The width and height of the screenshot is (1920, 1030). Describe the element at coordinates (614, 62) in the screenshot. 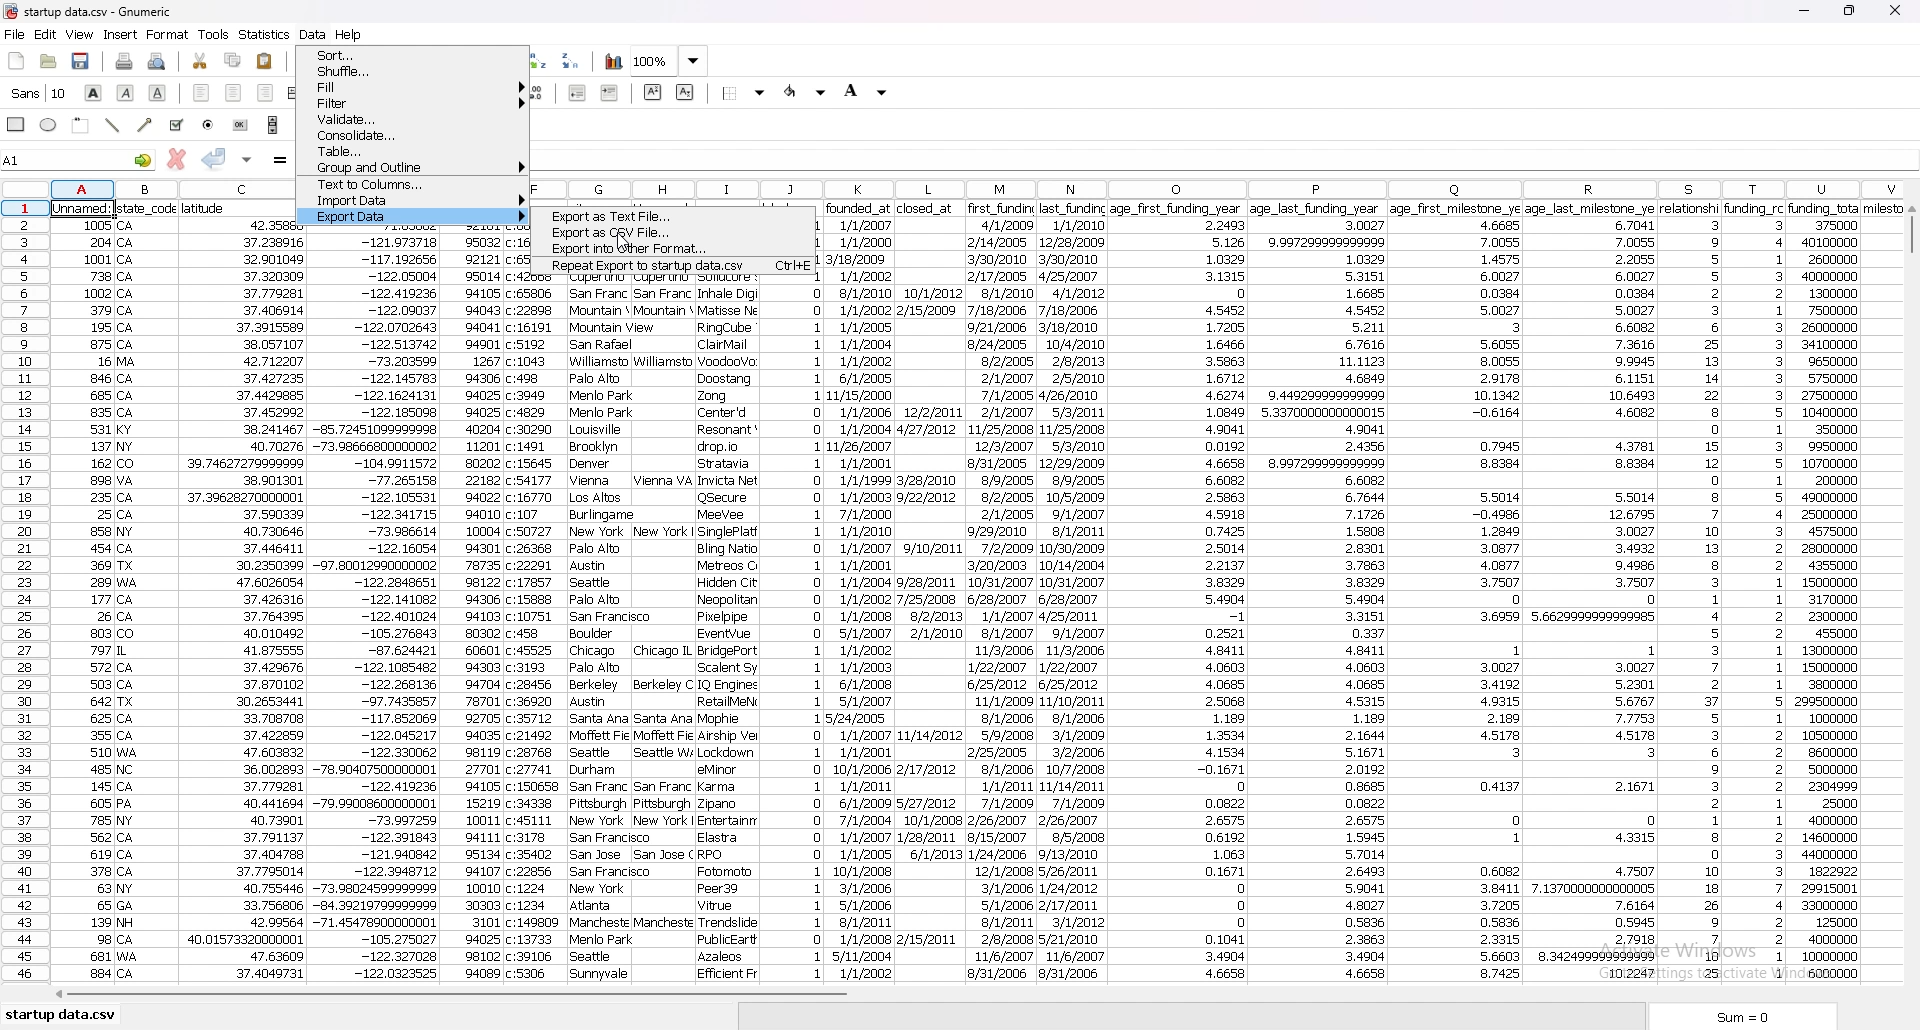

I see `chart` at that location.